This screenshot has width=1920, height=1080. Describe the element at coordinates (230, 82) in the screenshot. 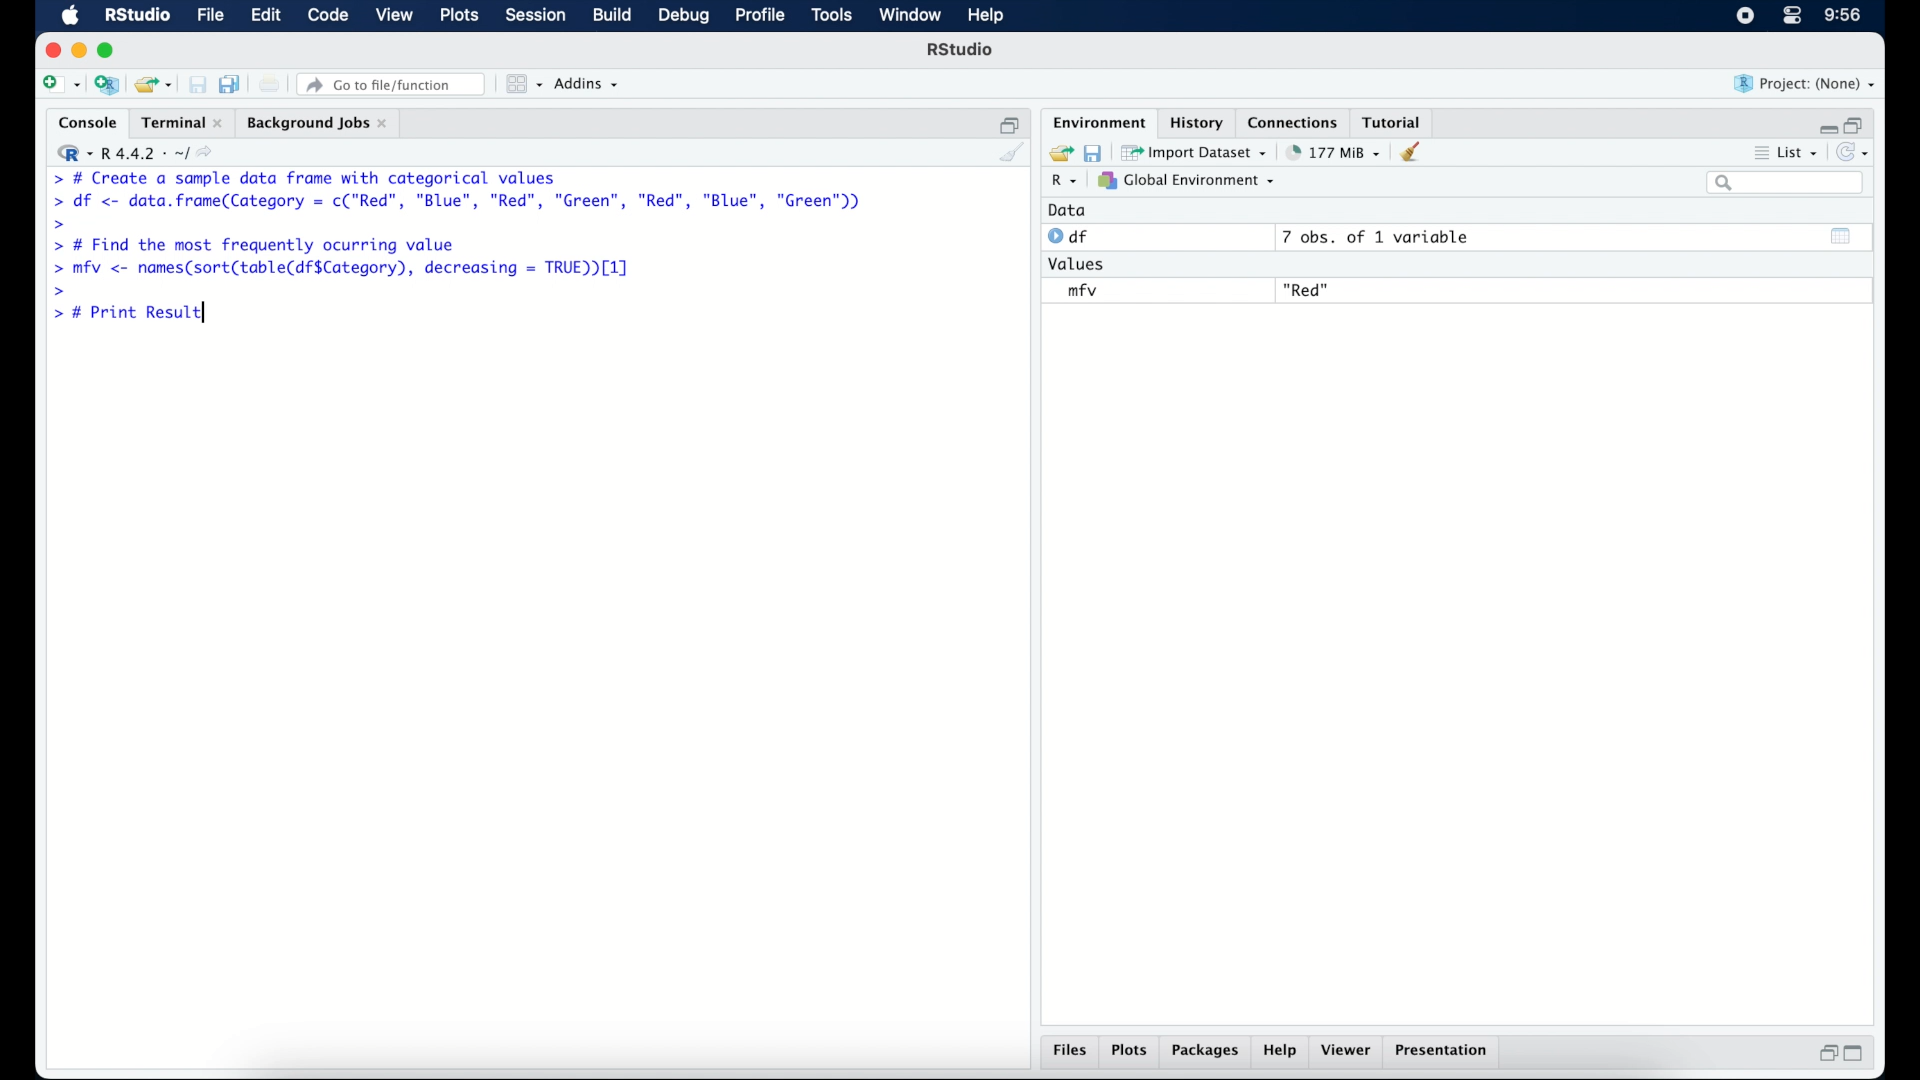

I see `save all open documents` at that location.